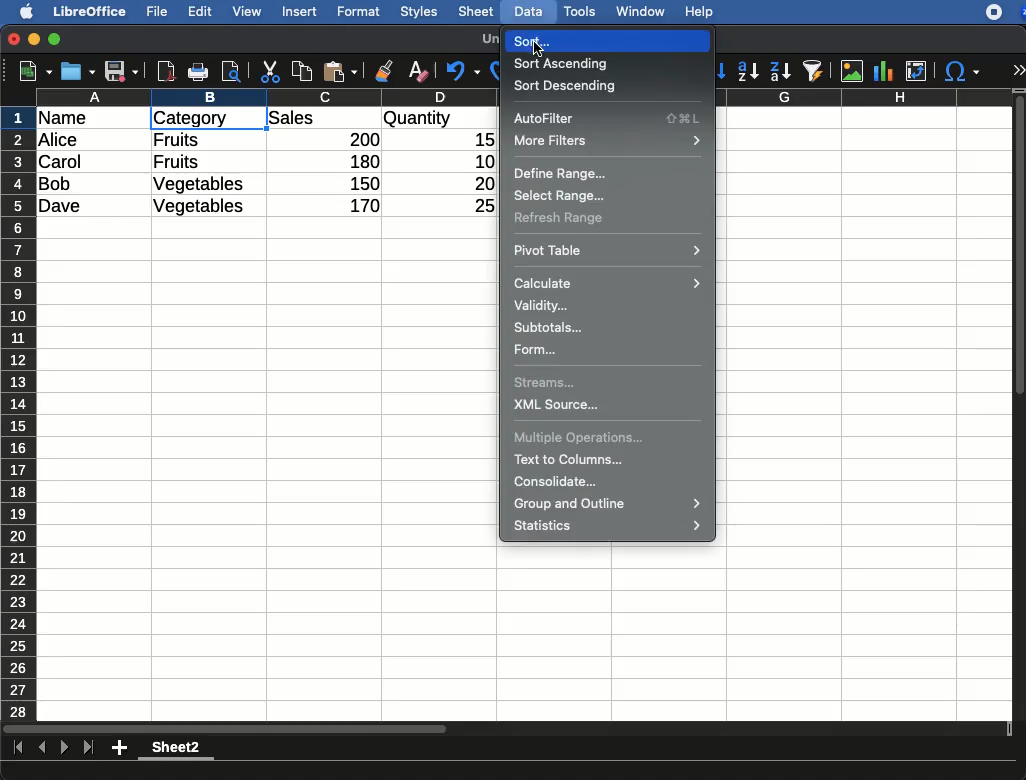 This screenshot has height=780, width=1026. What do you see at coordinates (271, 71) in the screenshot?
I see `cut` at bounding box center [271, 71].